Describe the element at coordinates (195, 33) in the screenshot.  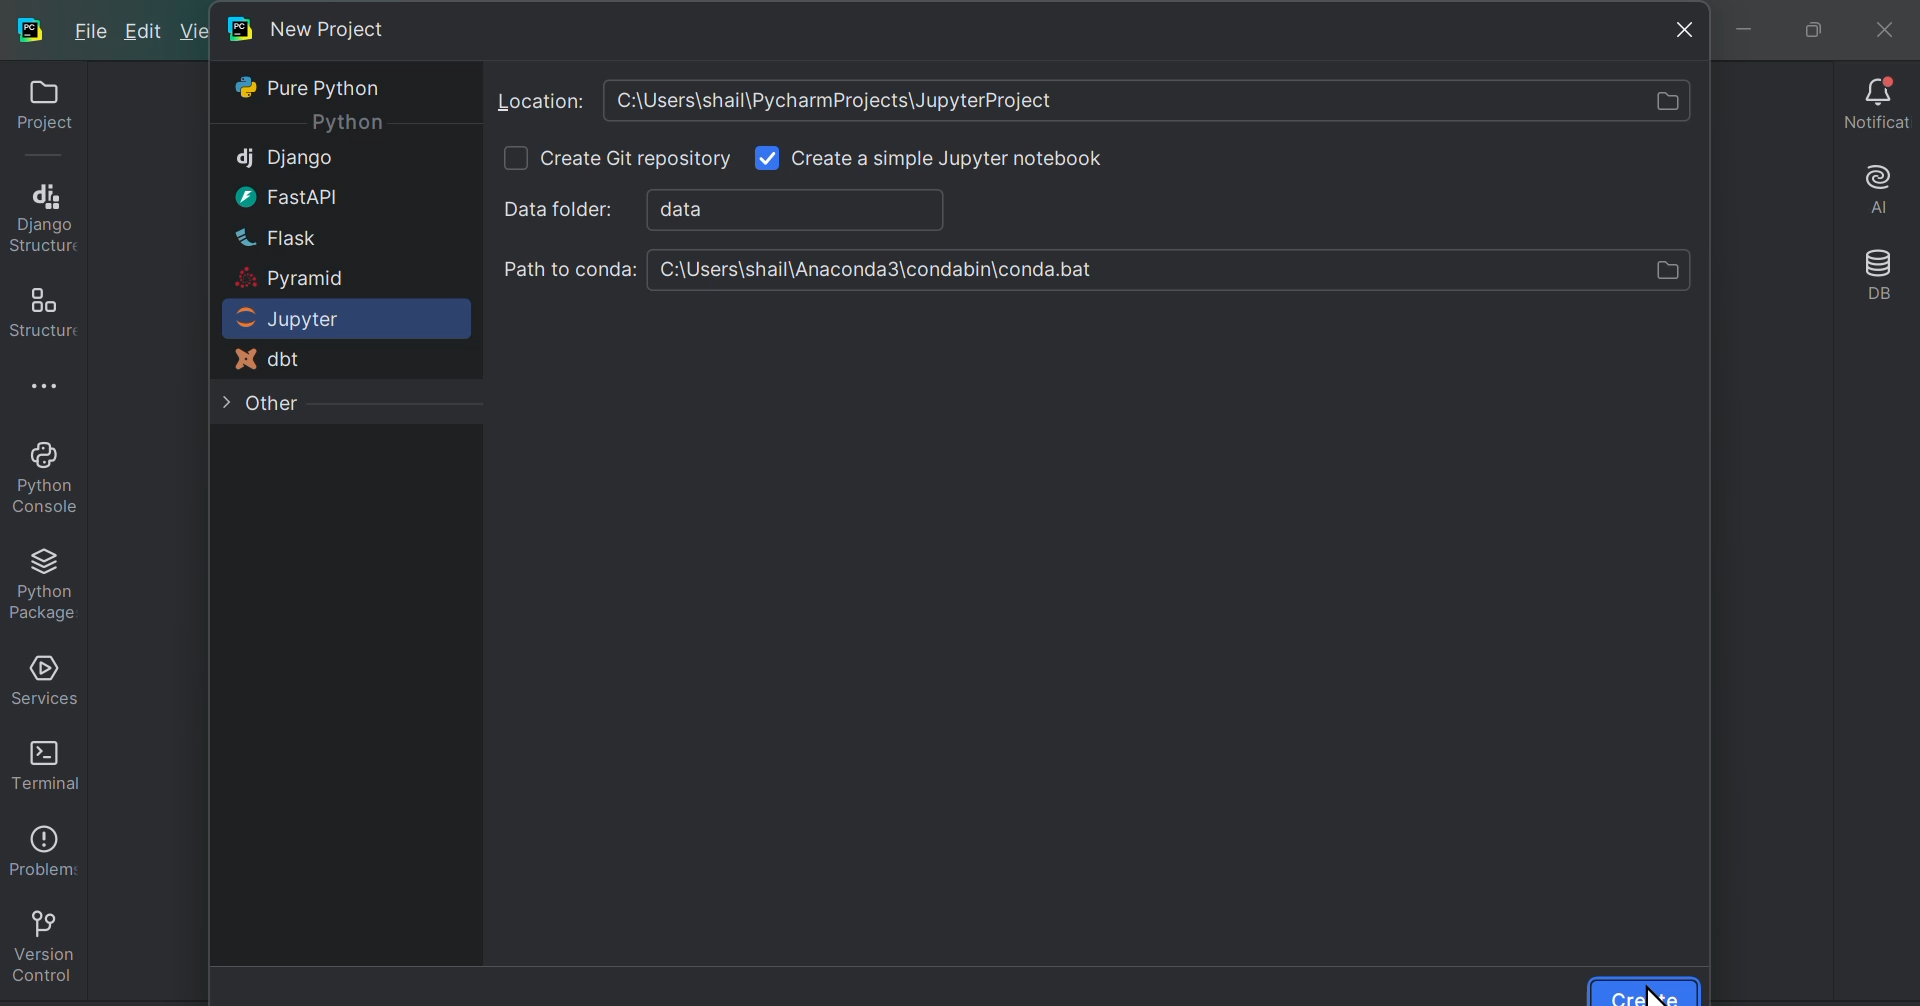
I see `New` at that location.